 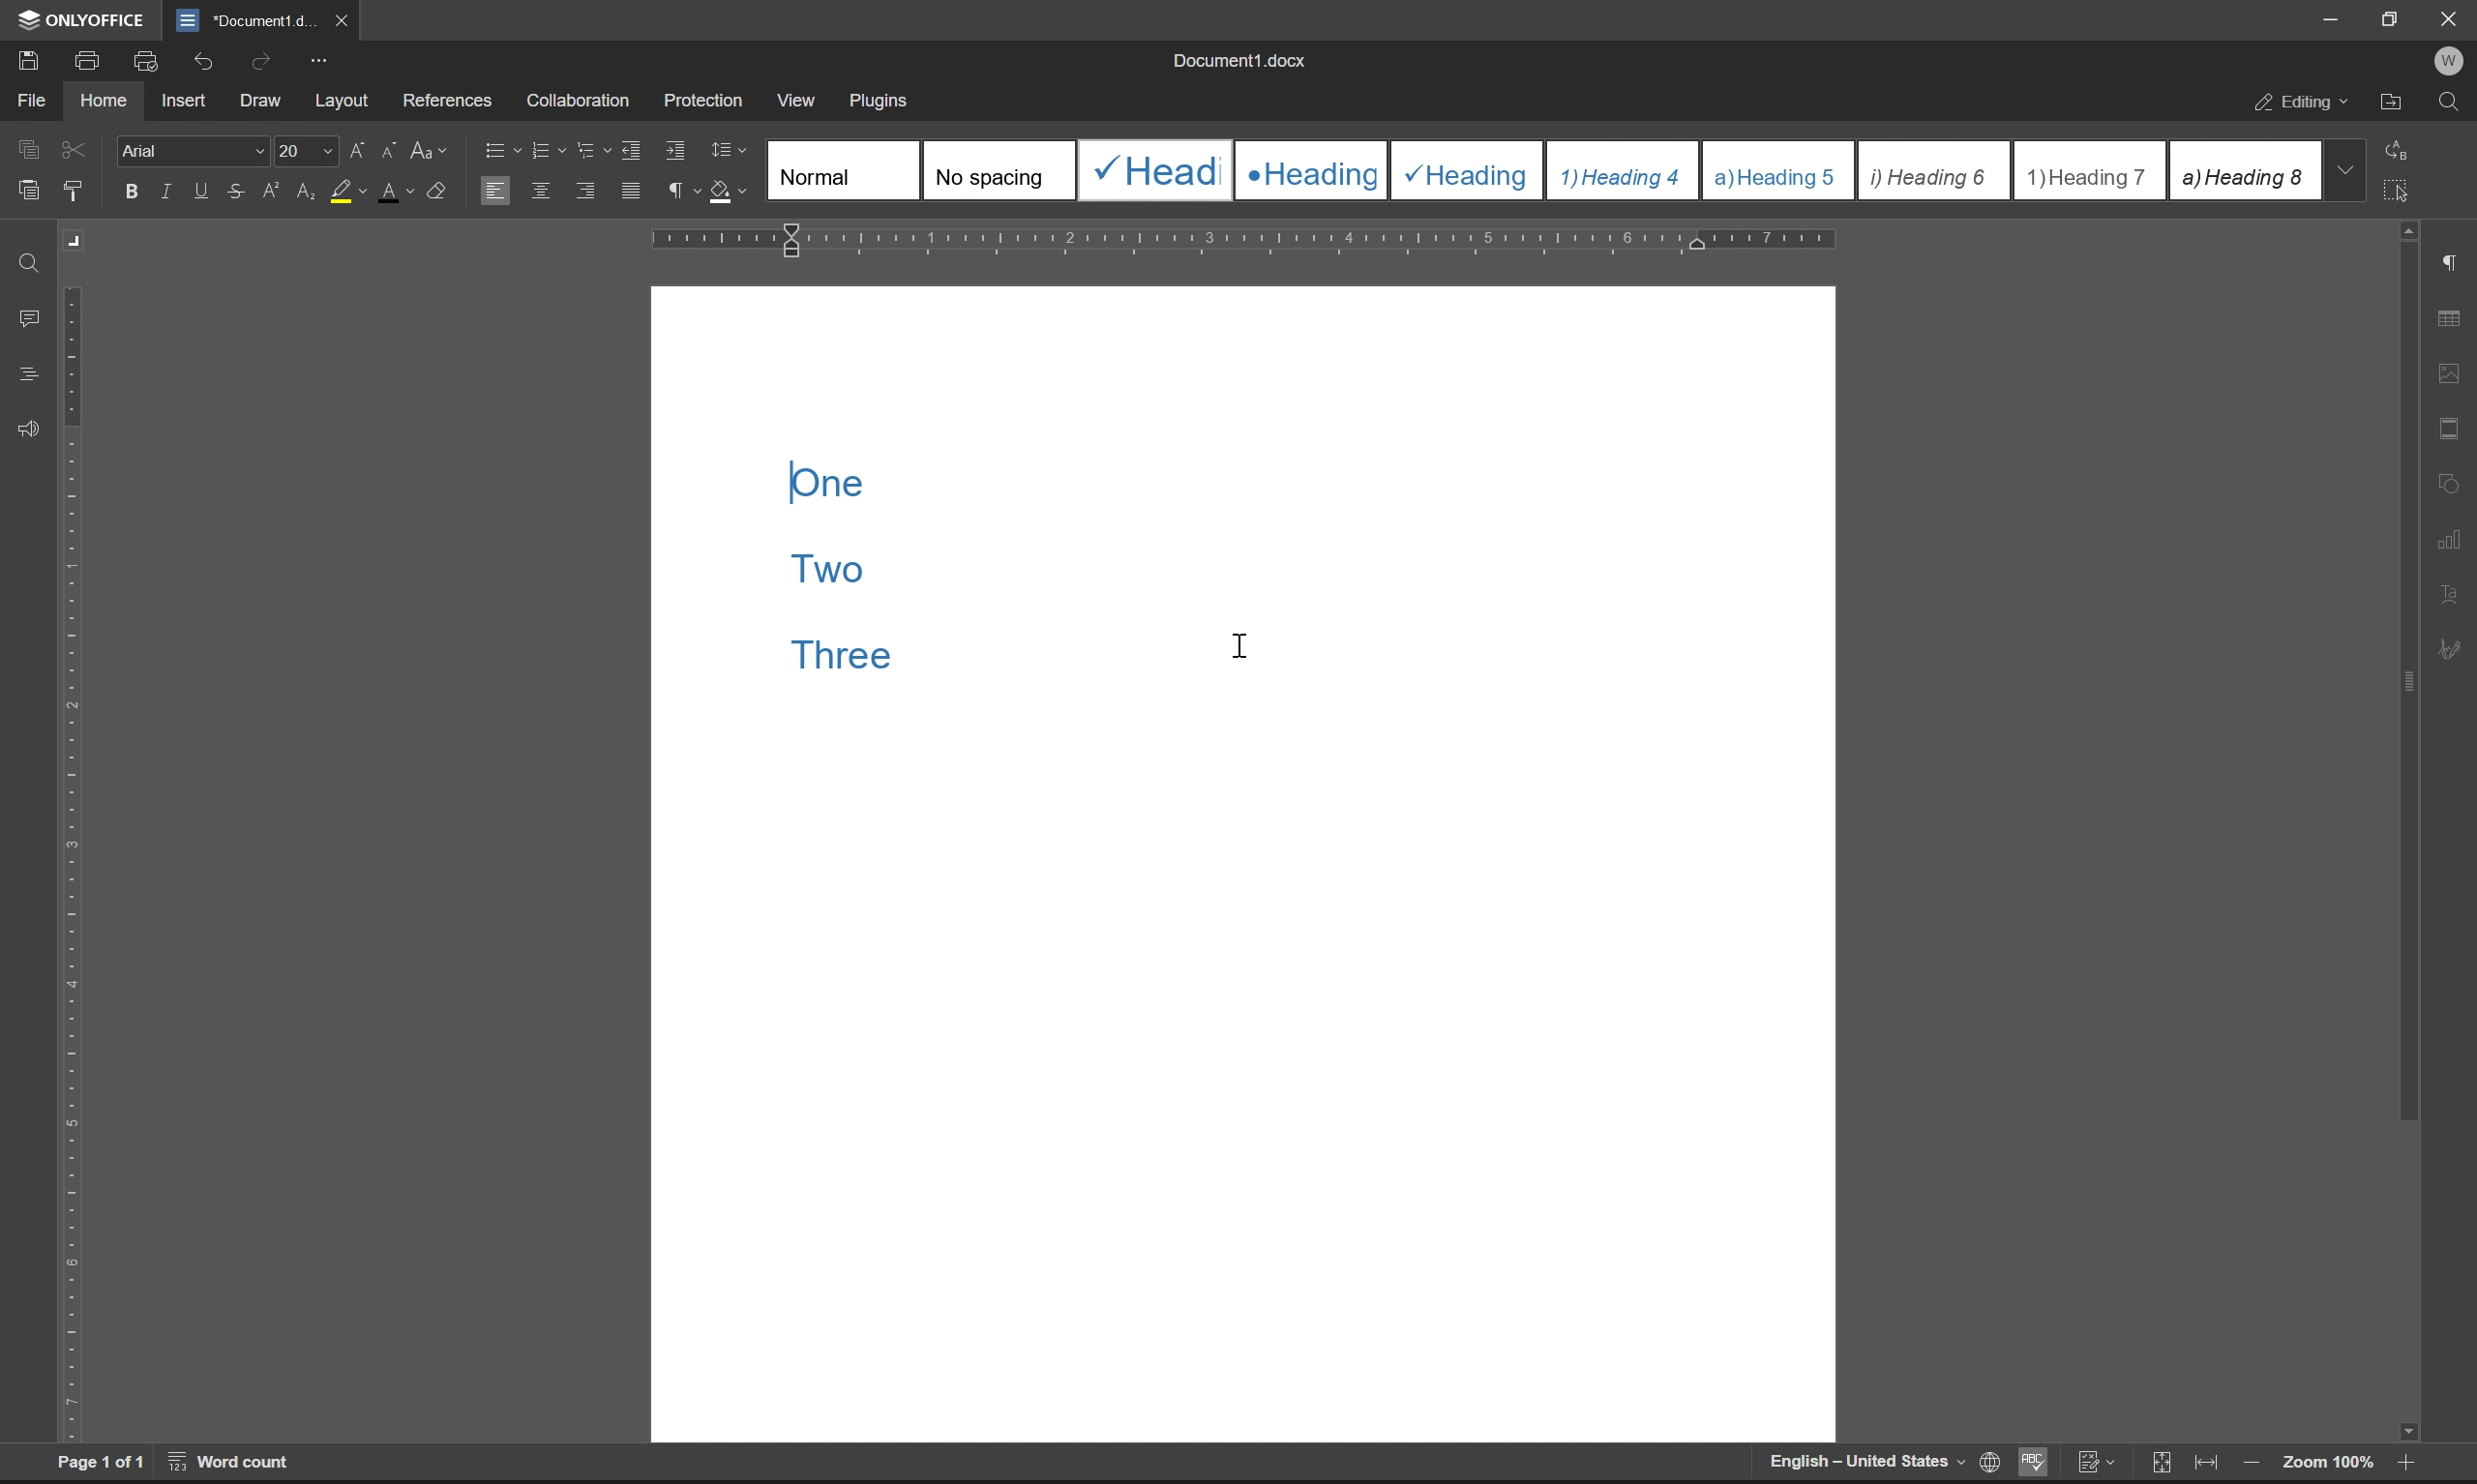 What do you see at coordinates (342, 101) in the screenshot?
I see `layout` at bounding box center [342, 101].